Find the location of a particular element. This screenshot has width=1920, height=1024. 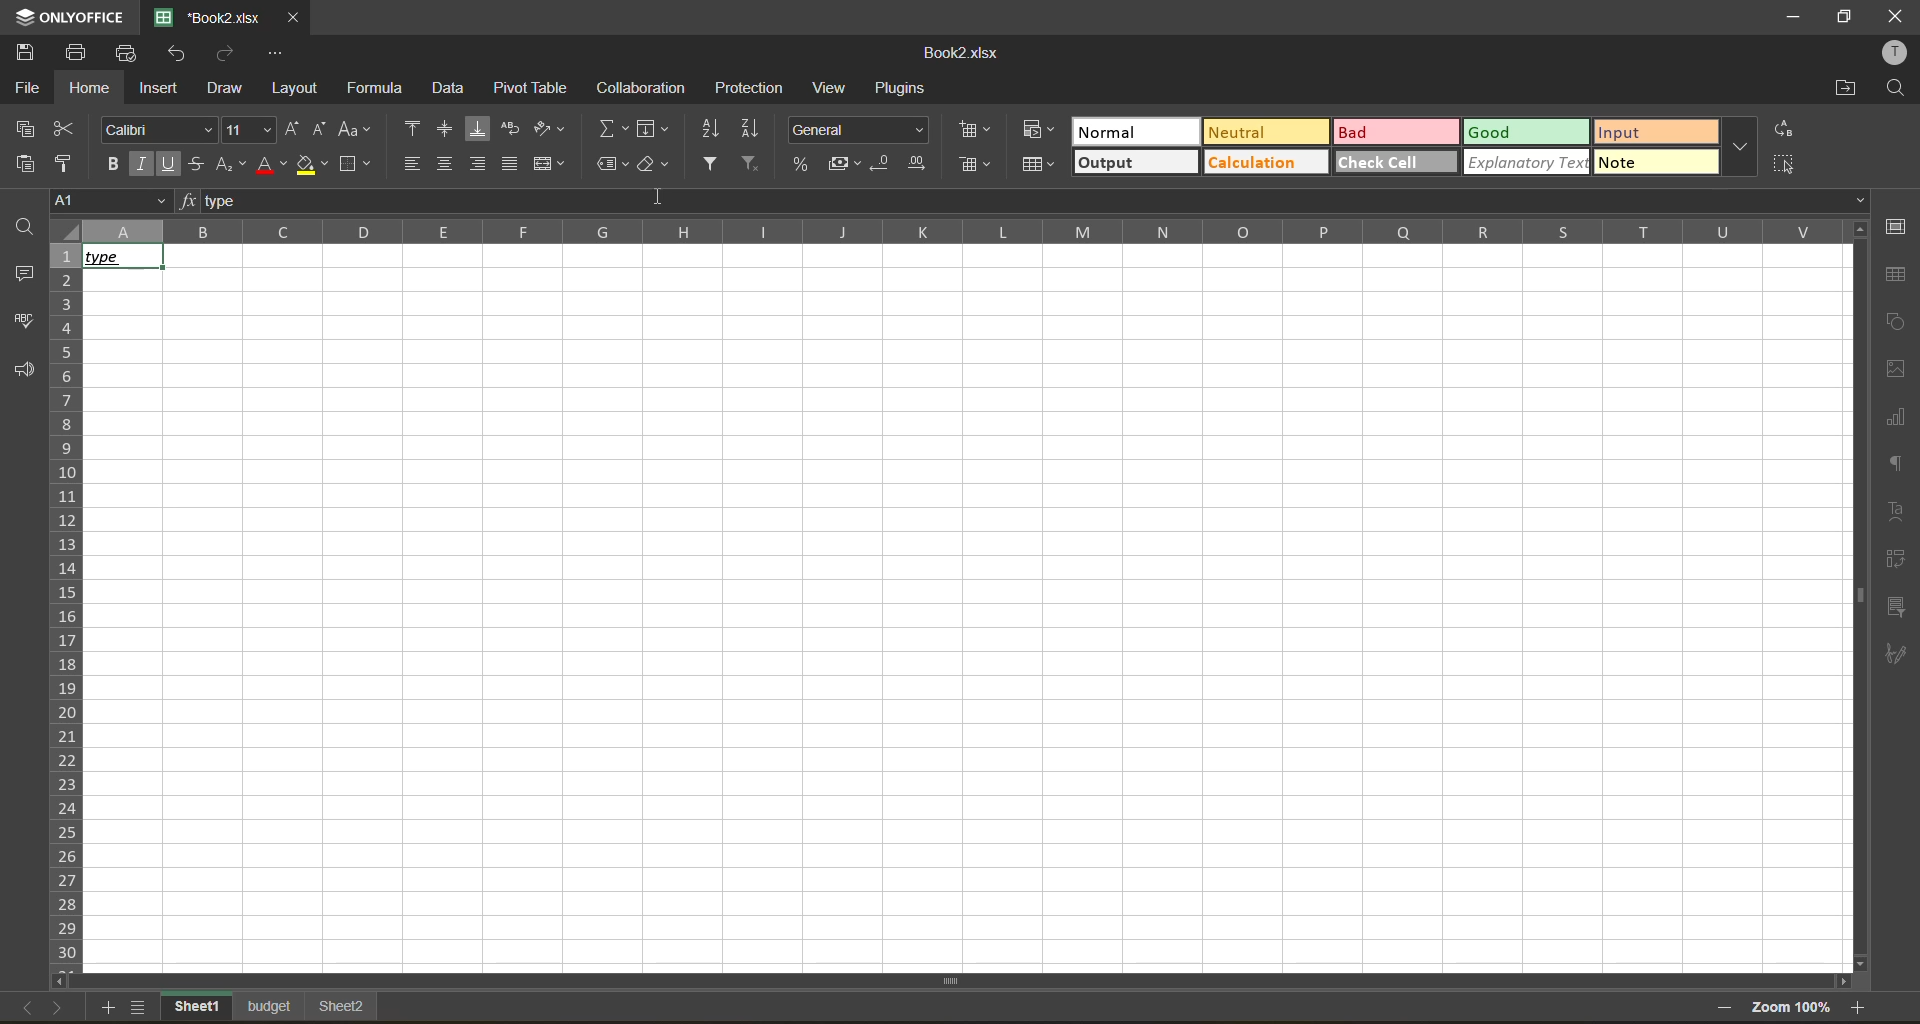

collaboration is located at coordinates (645, 91).